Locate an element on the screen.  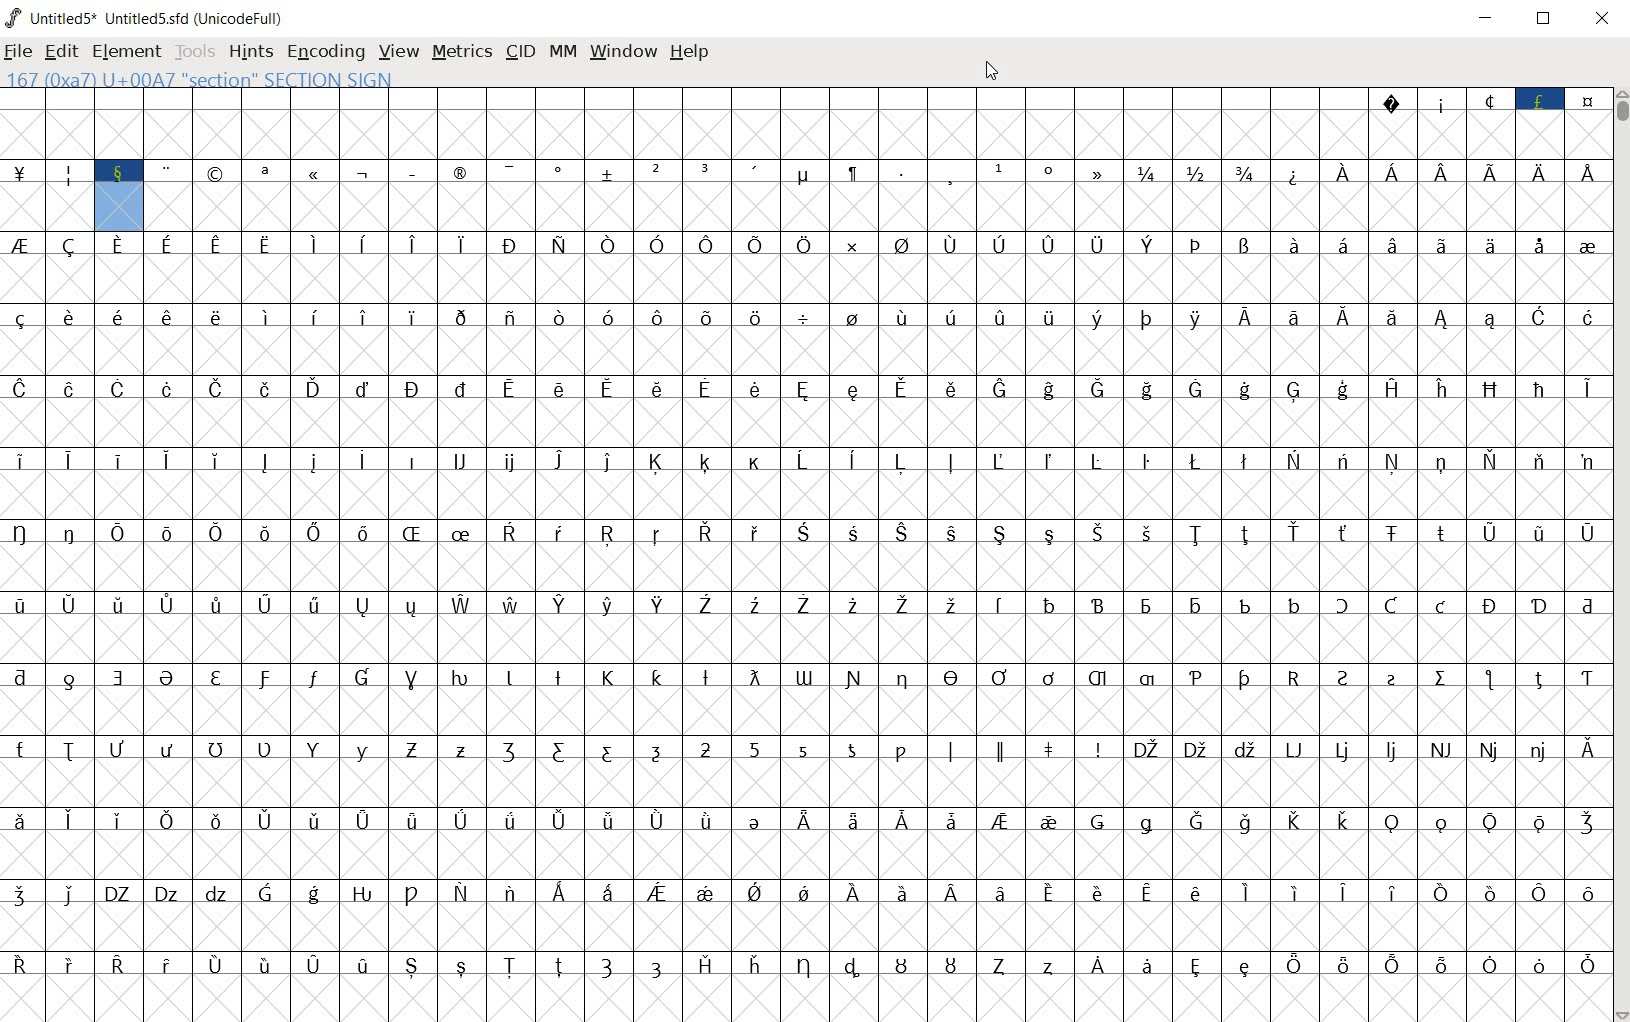
slot is located at coordinates (680, 122).